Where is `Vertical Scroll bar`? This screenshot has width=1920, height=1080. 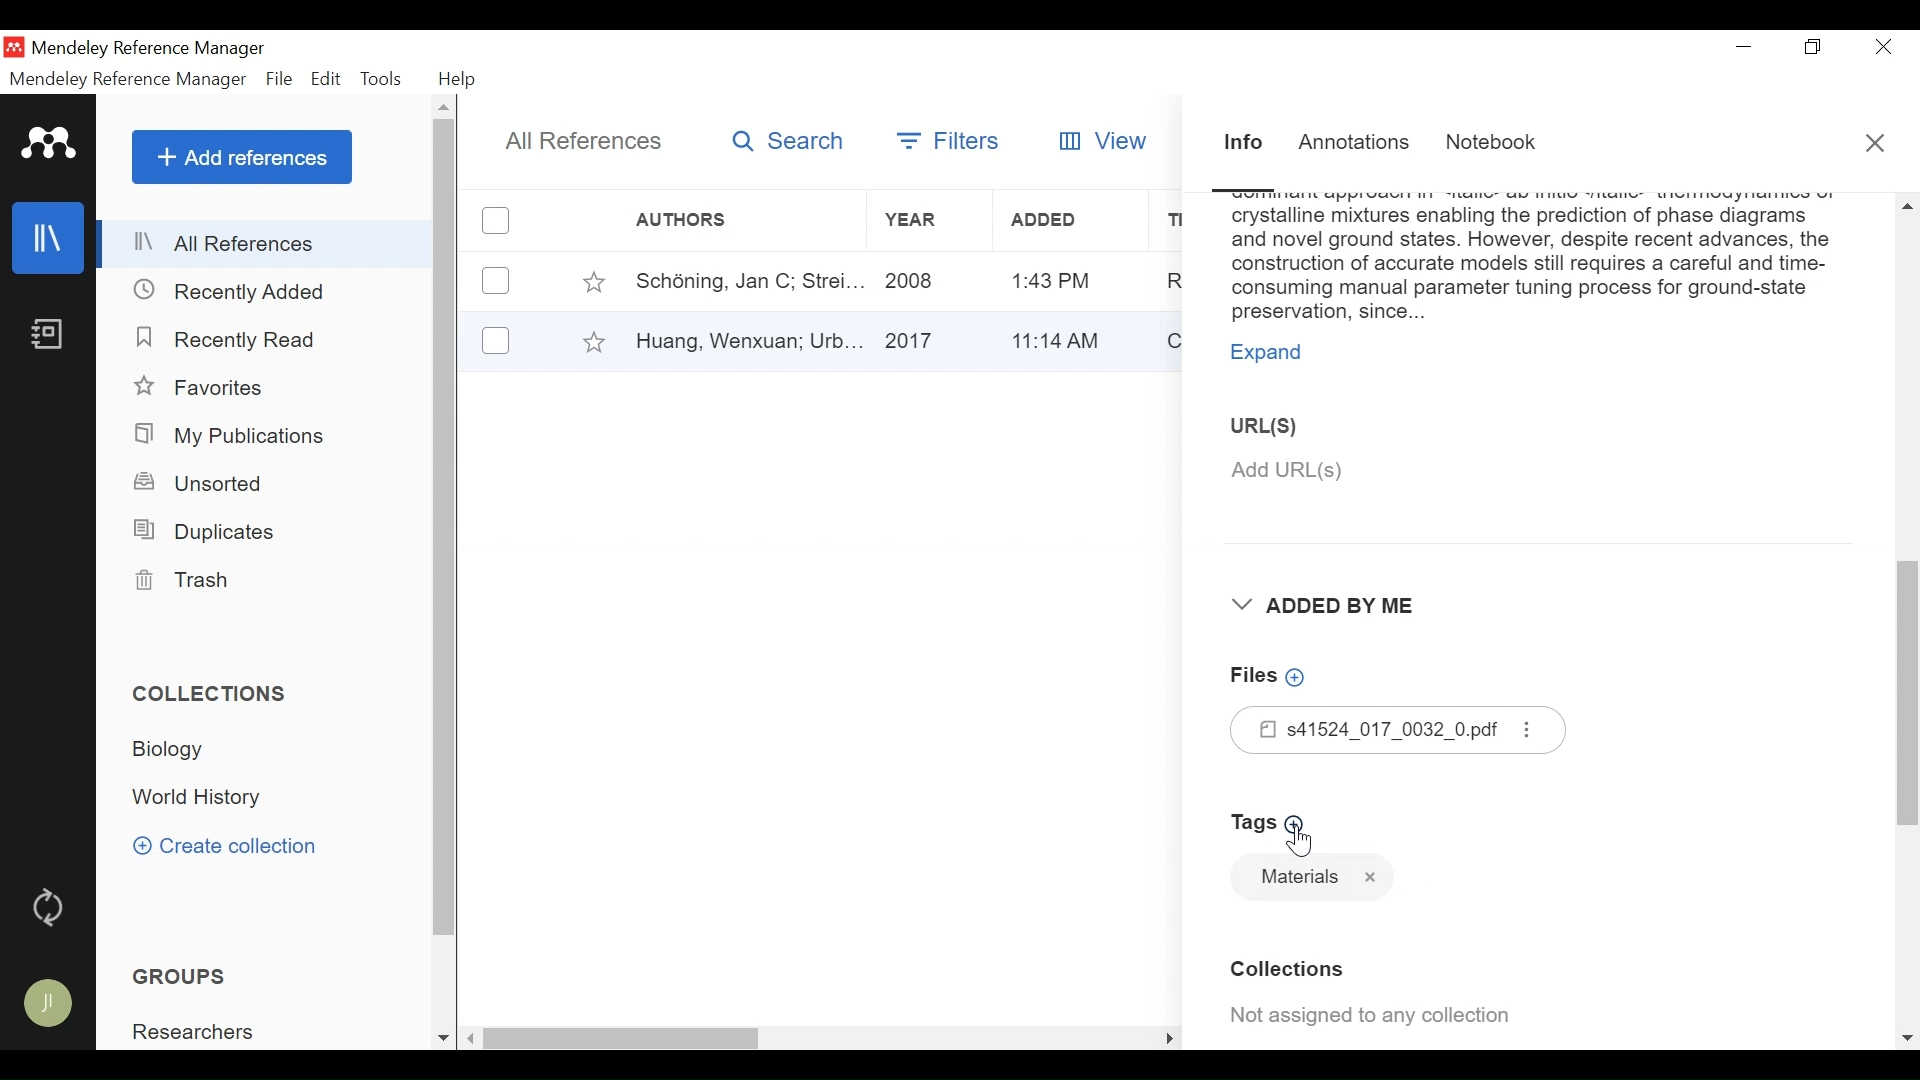
Vertical Scroll bar is located at coordinates (446, 528).